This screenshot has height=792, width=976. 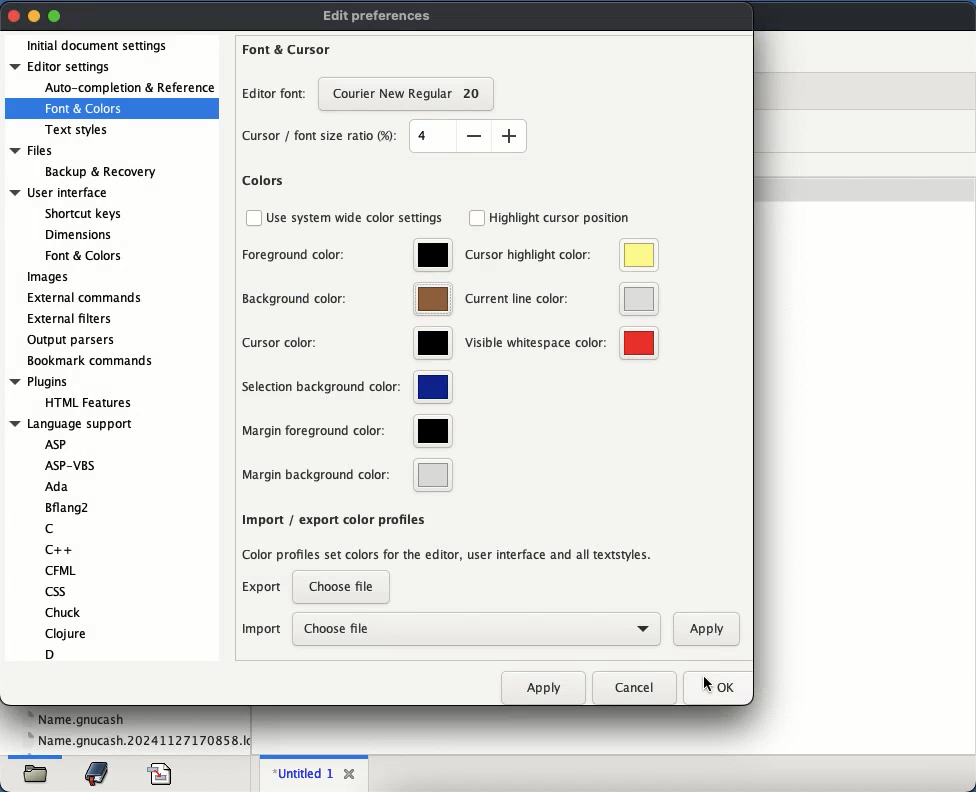 What do you see at coordinates (51, 528) in the screenshot?
I see `C` at bounding box center [51, 528].